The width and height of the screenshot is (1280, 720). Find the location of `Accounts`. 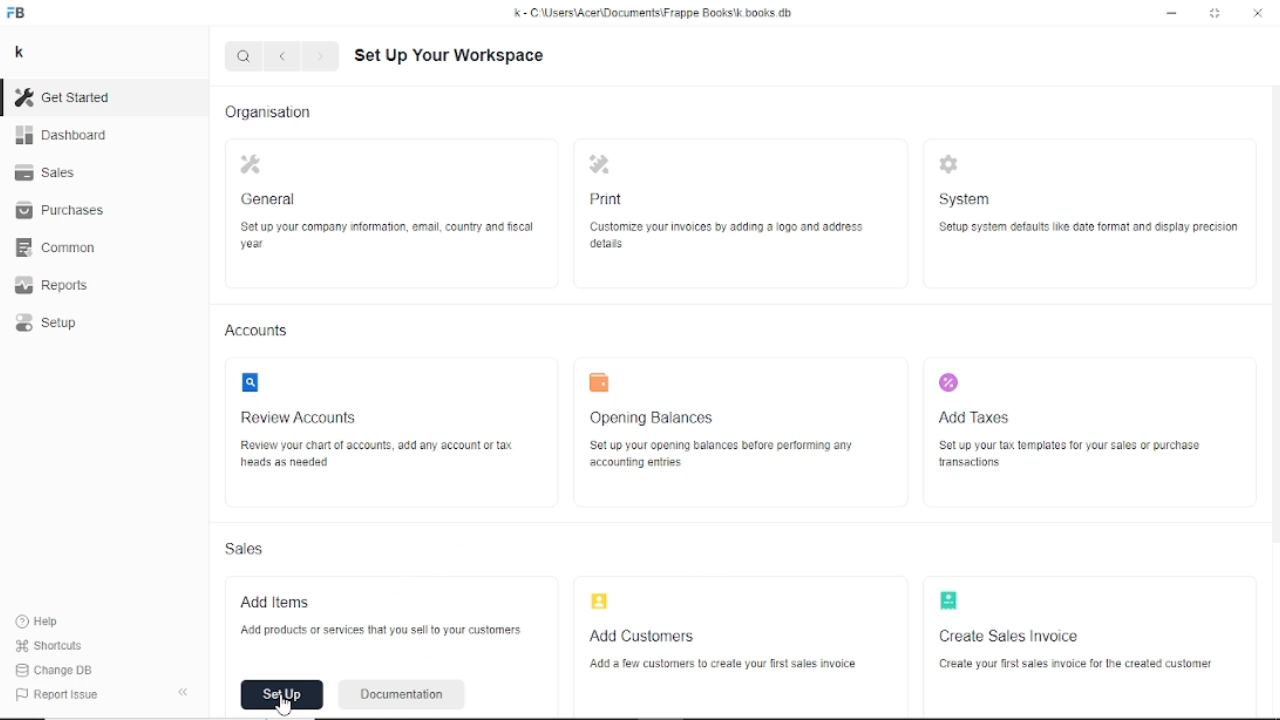

Accounts is located at coordinates (259, 330).